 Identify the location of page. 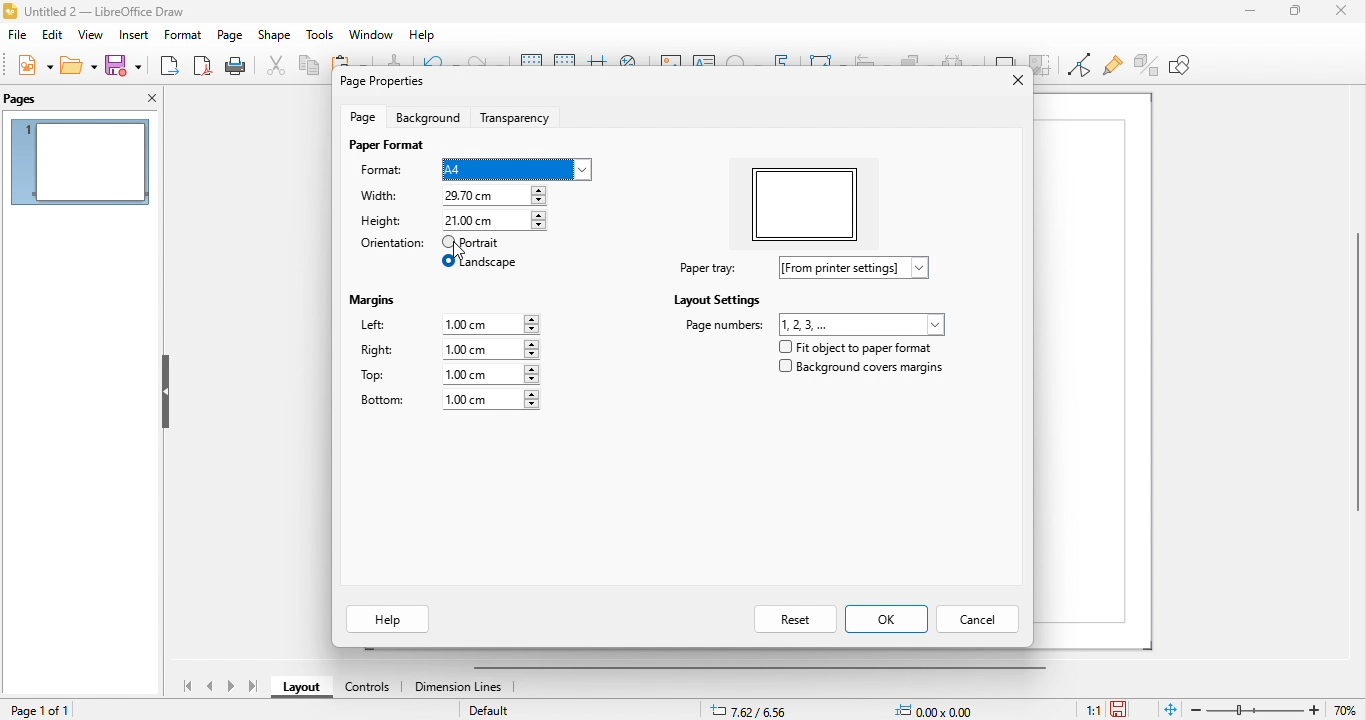
(231, 35).